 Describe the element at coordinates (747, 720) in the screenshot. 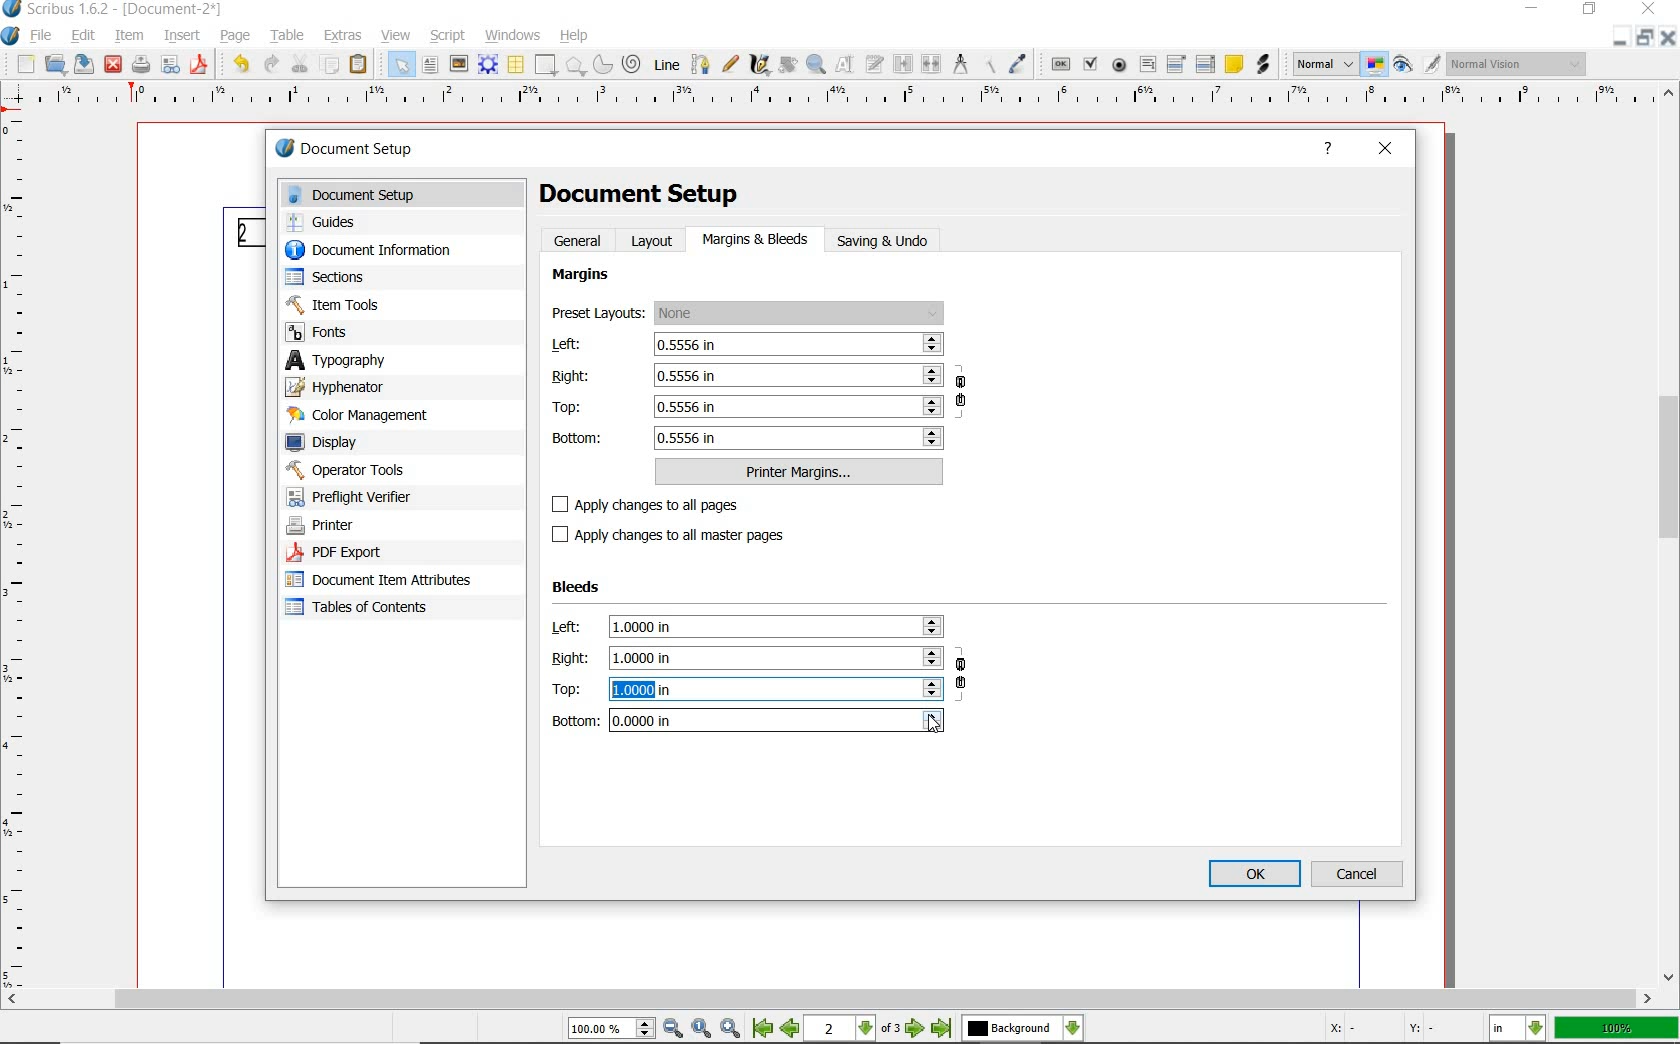

I see `bottom` at that location.